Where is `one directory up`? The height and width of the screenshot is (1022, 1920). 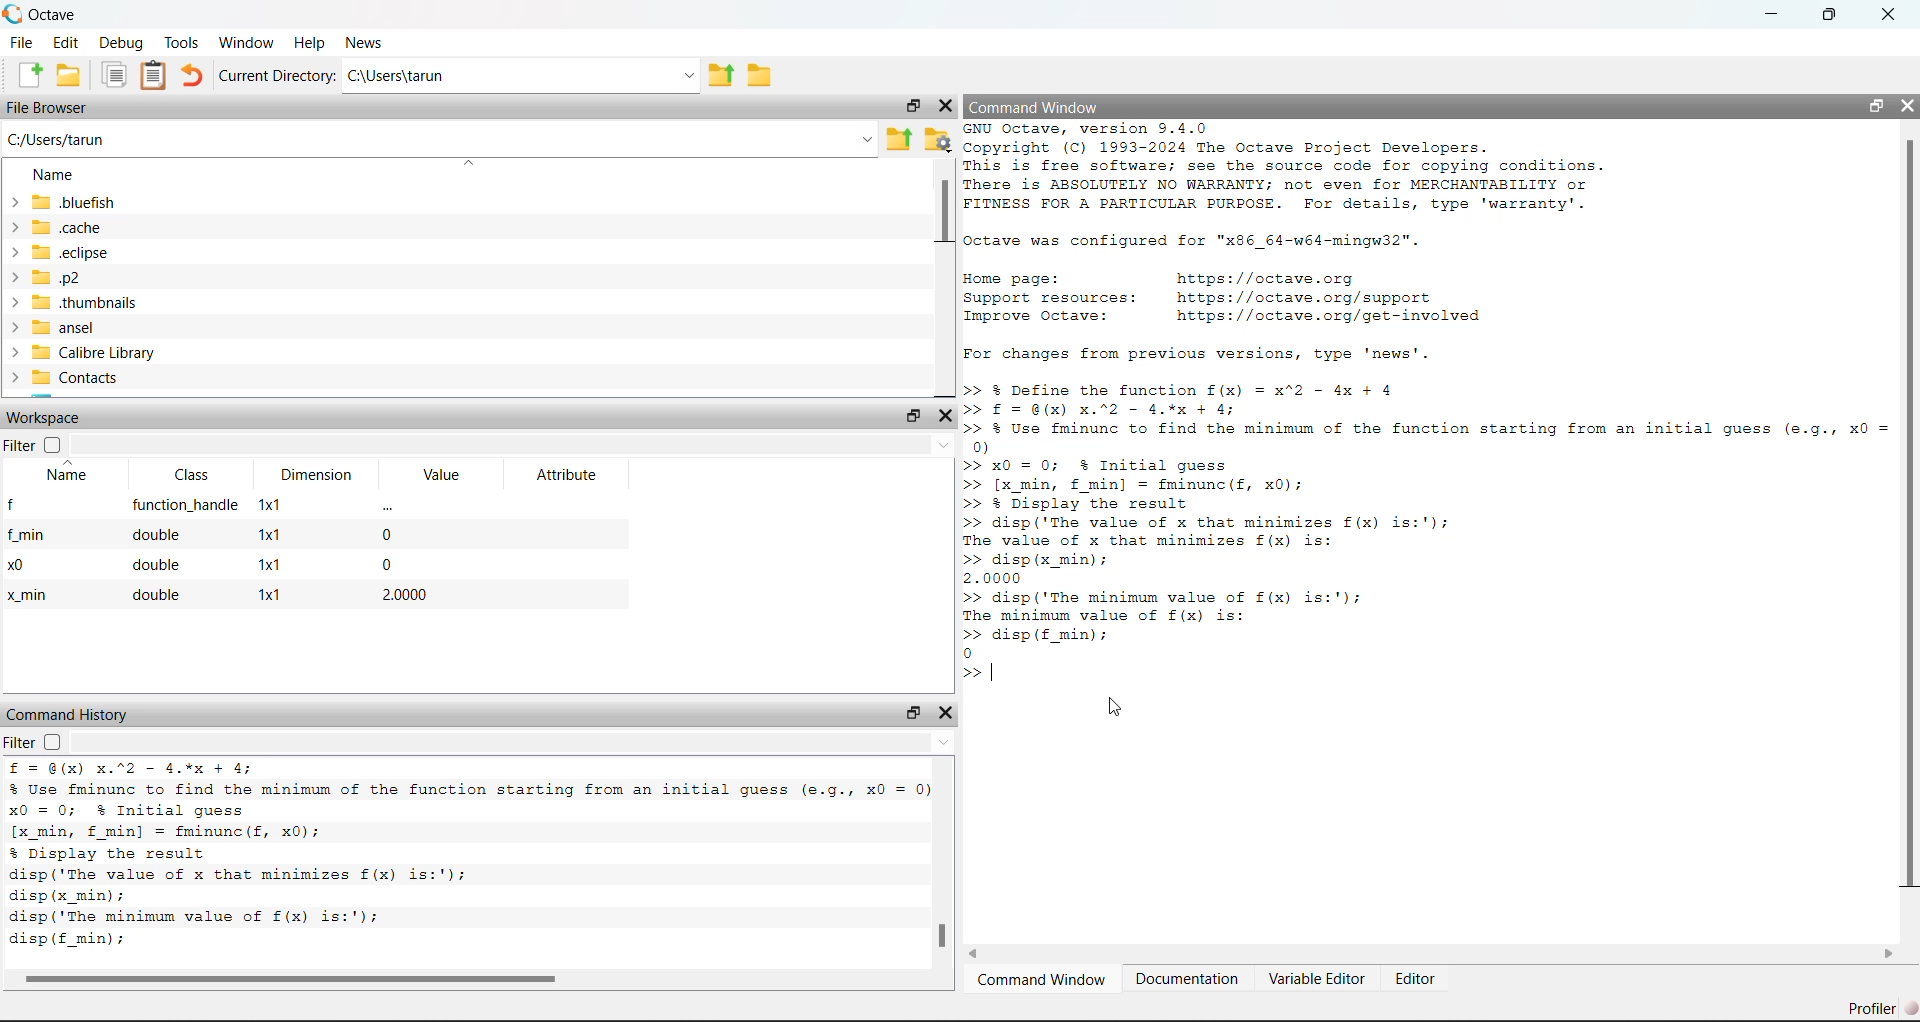 one directory up is located at coordinates (724, 77).